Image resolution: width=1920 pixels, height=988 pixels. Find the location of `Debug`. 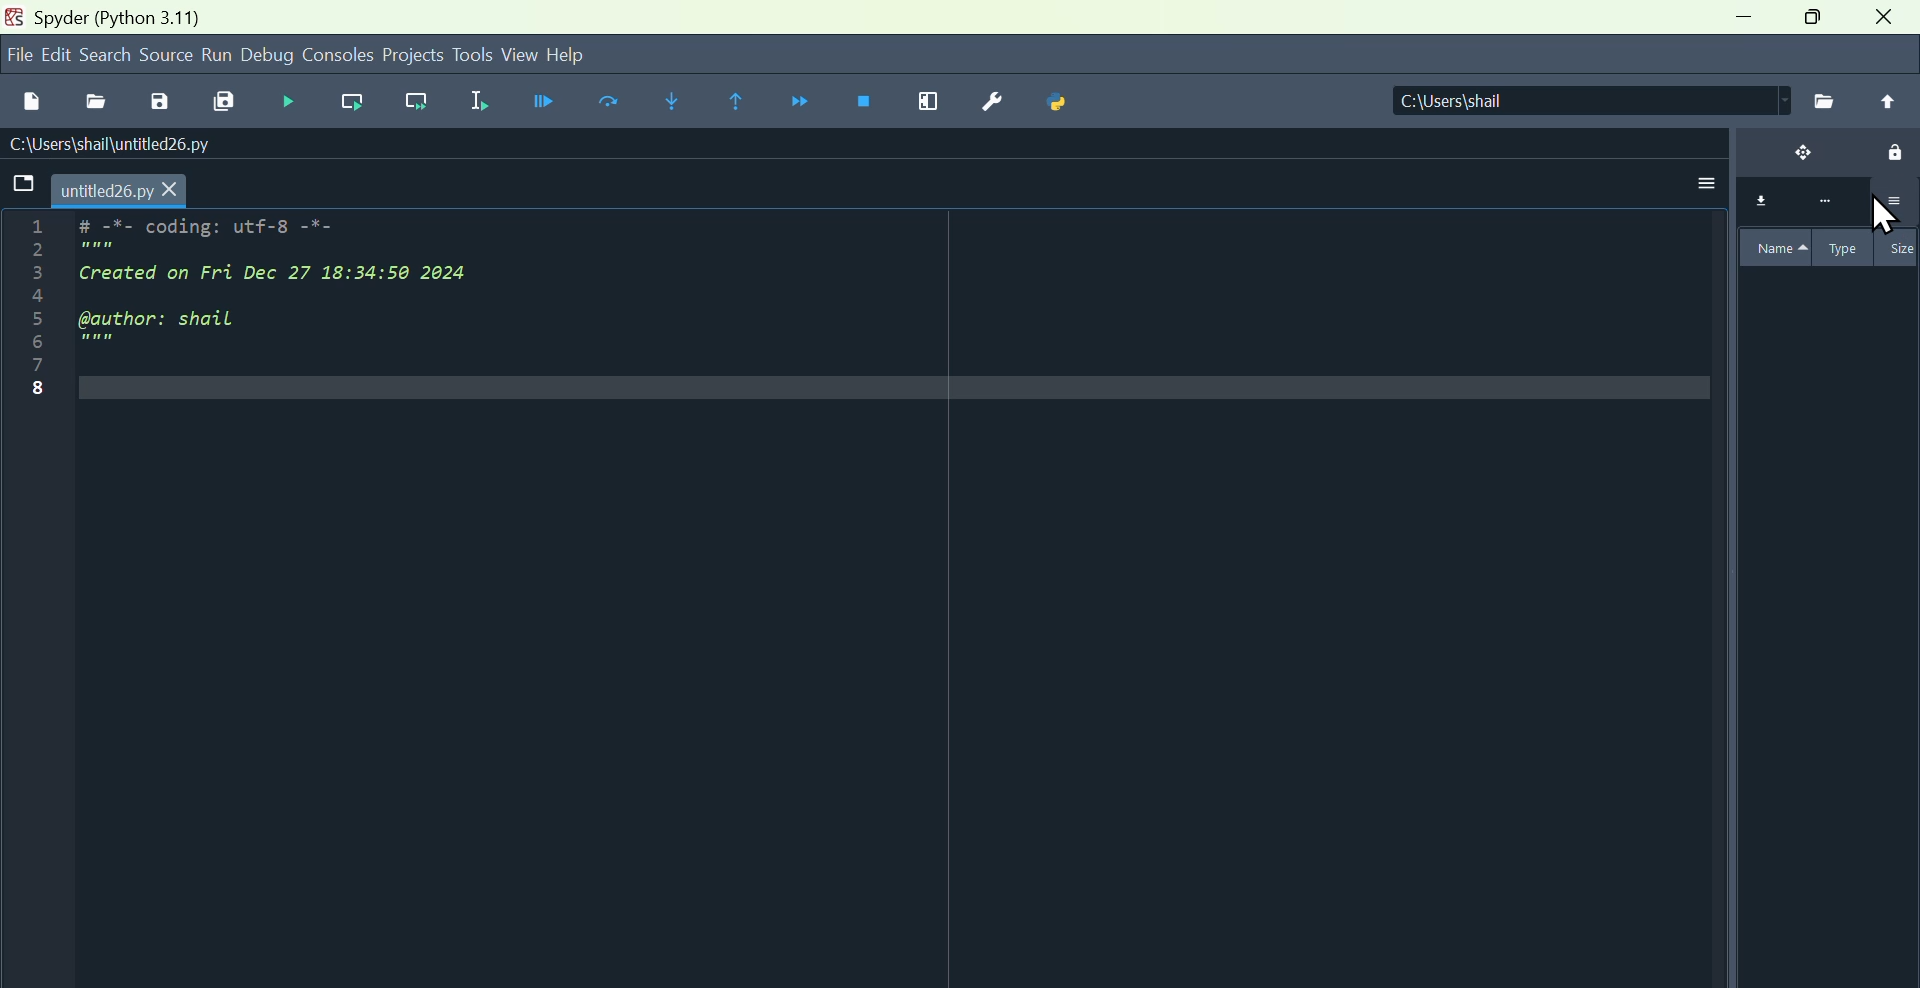

Debug is located at coordinates (269, 56).